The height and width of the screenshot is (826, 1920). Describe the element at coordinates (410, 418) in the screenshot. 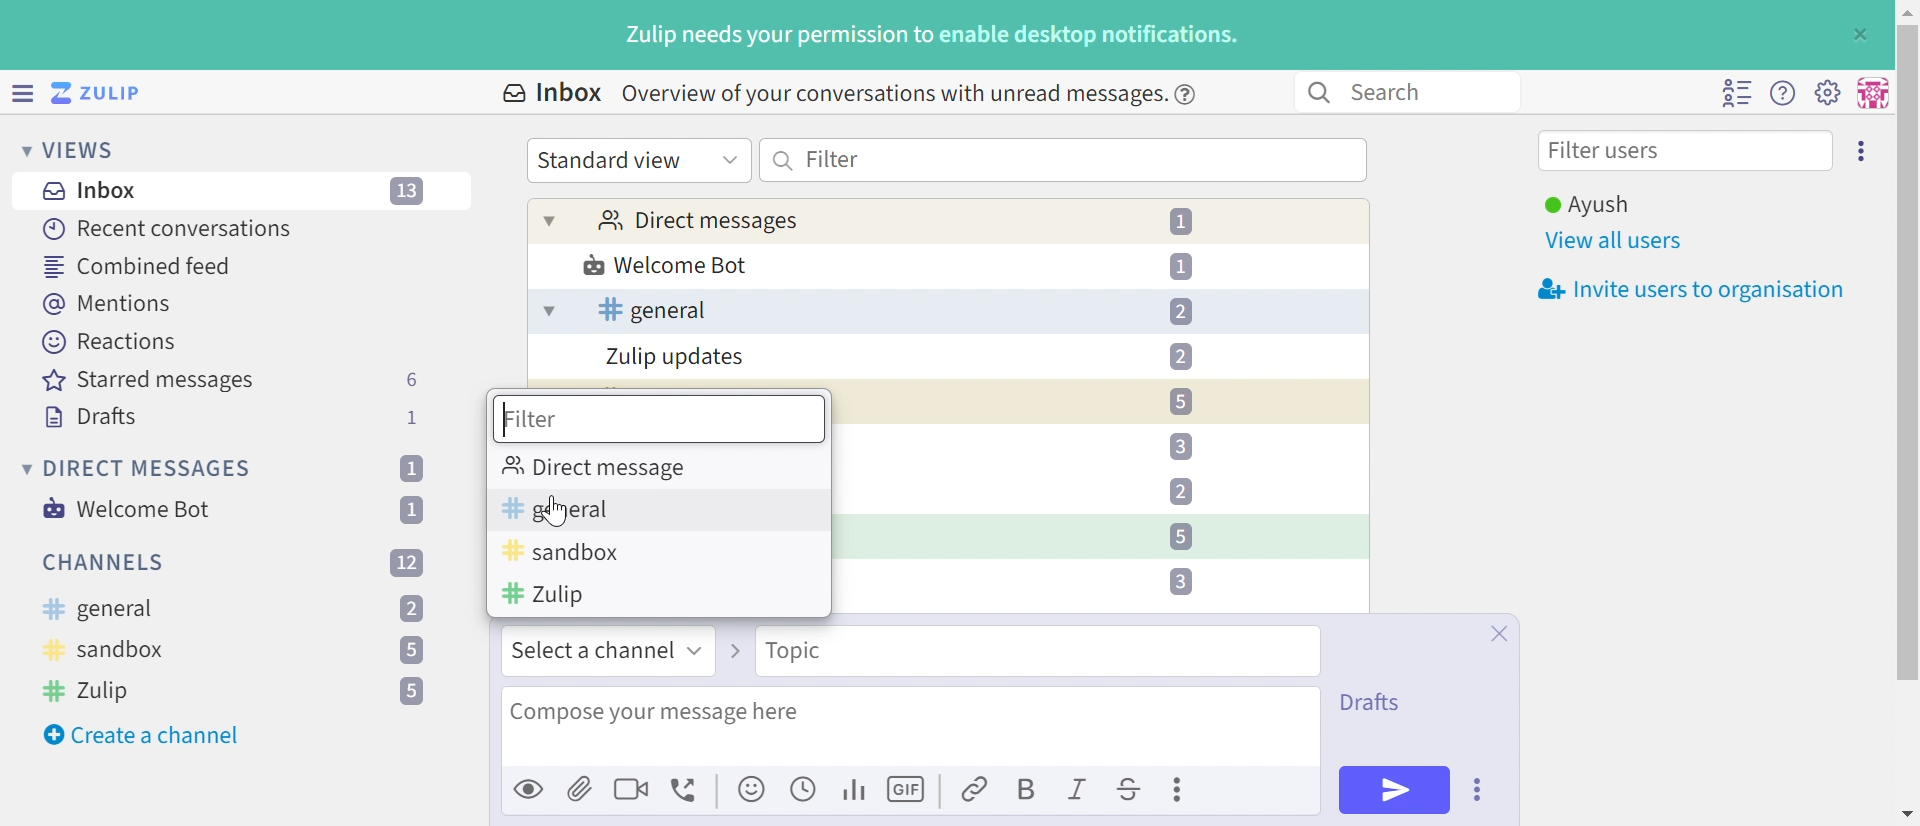

I see `1` at that location.